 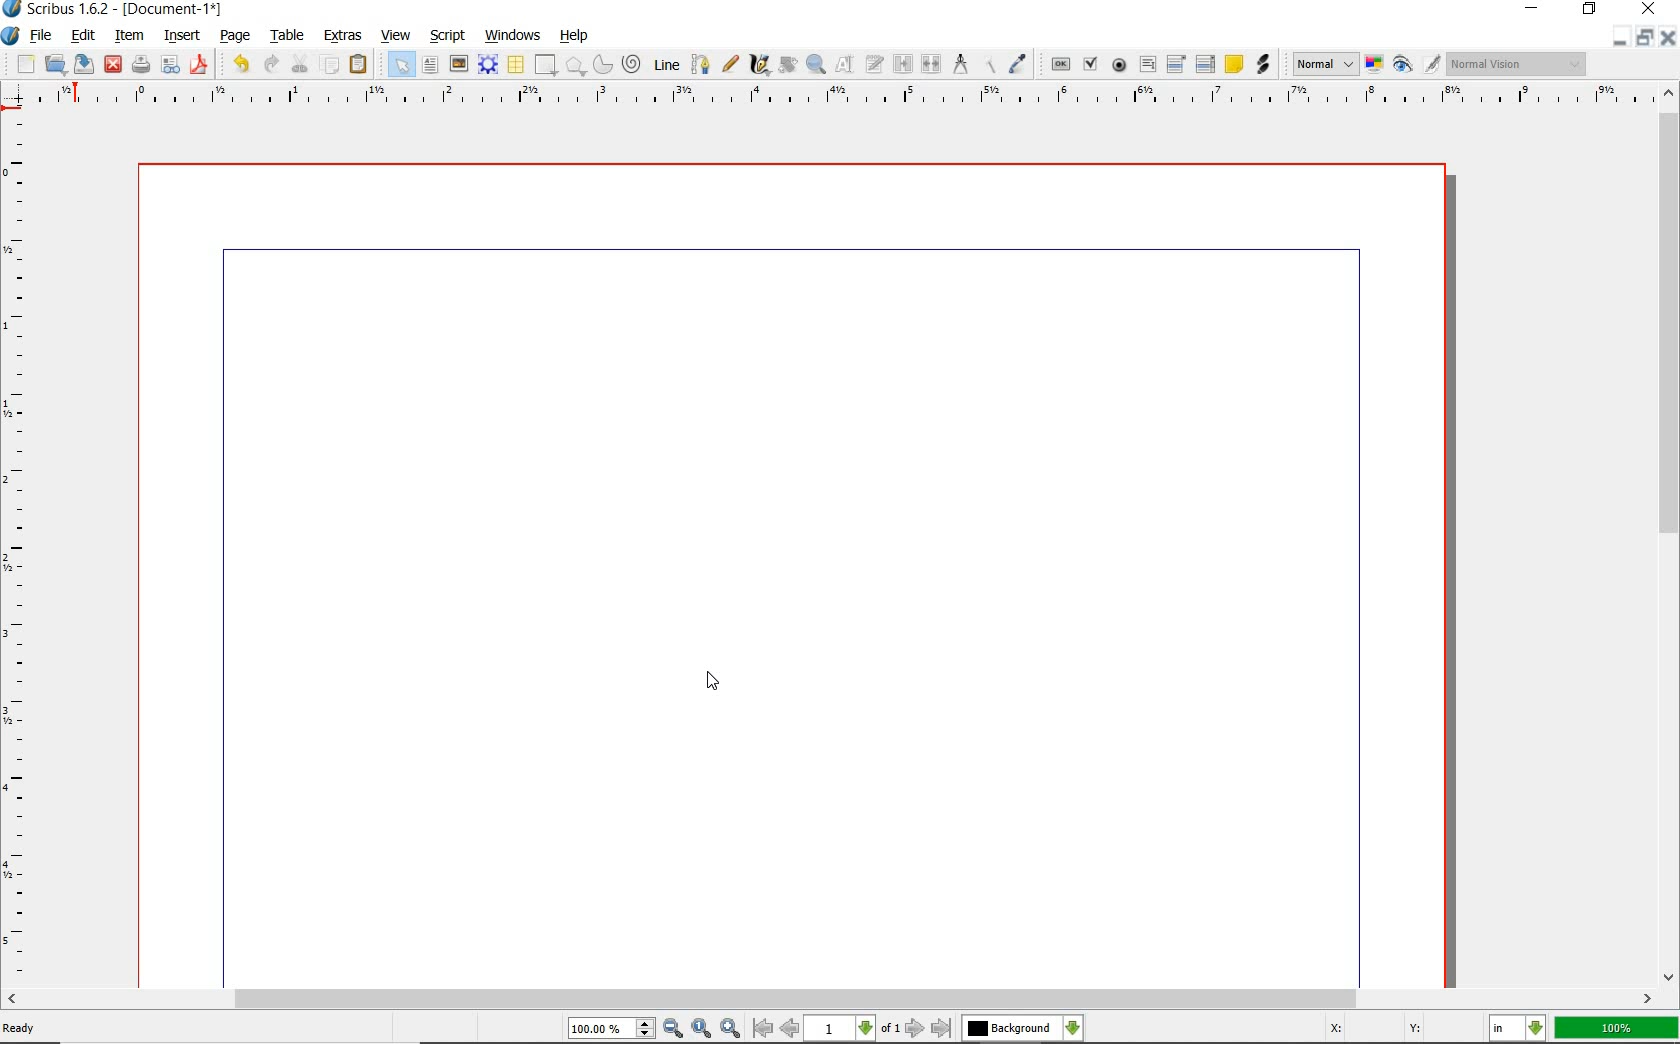 What do you see at coordinates (1535, 10) in the screenshot?
I see `minimize` at bounding box center [1535, 10].